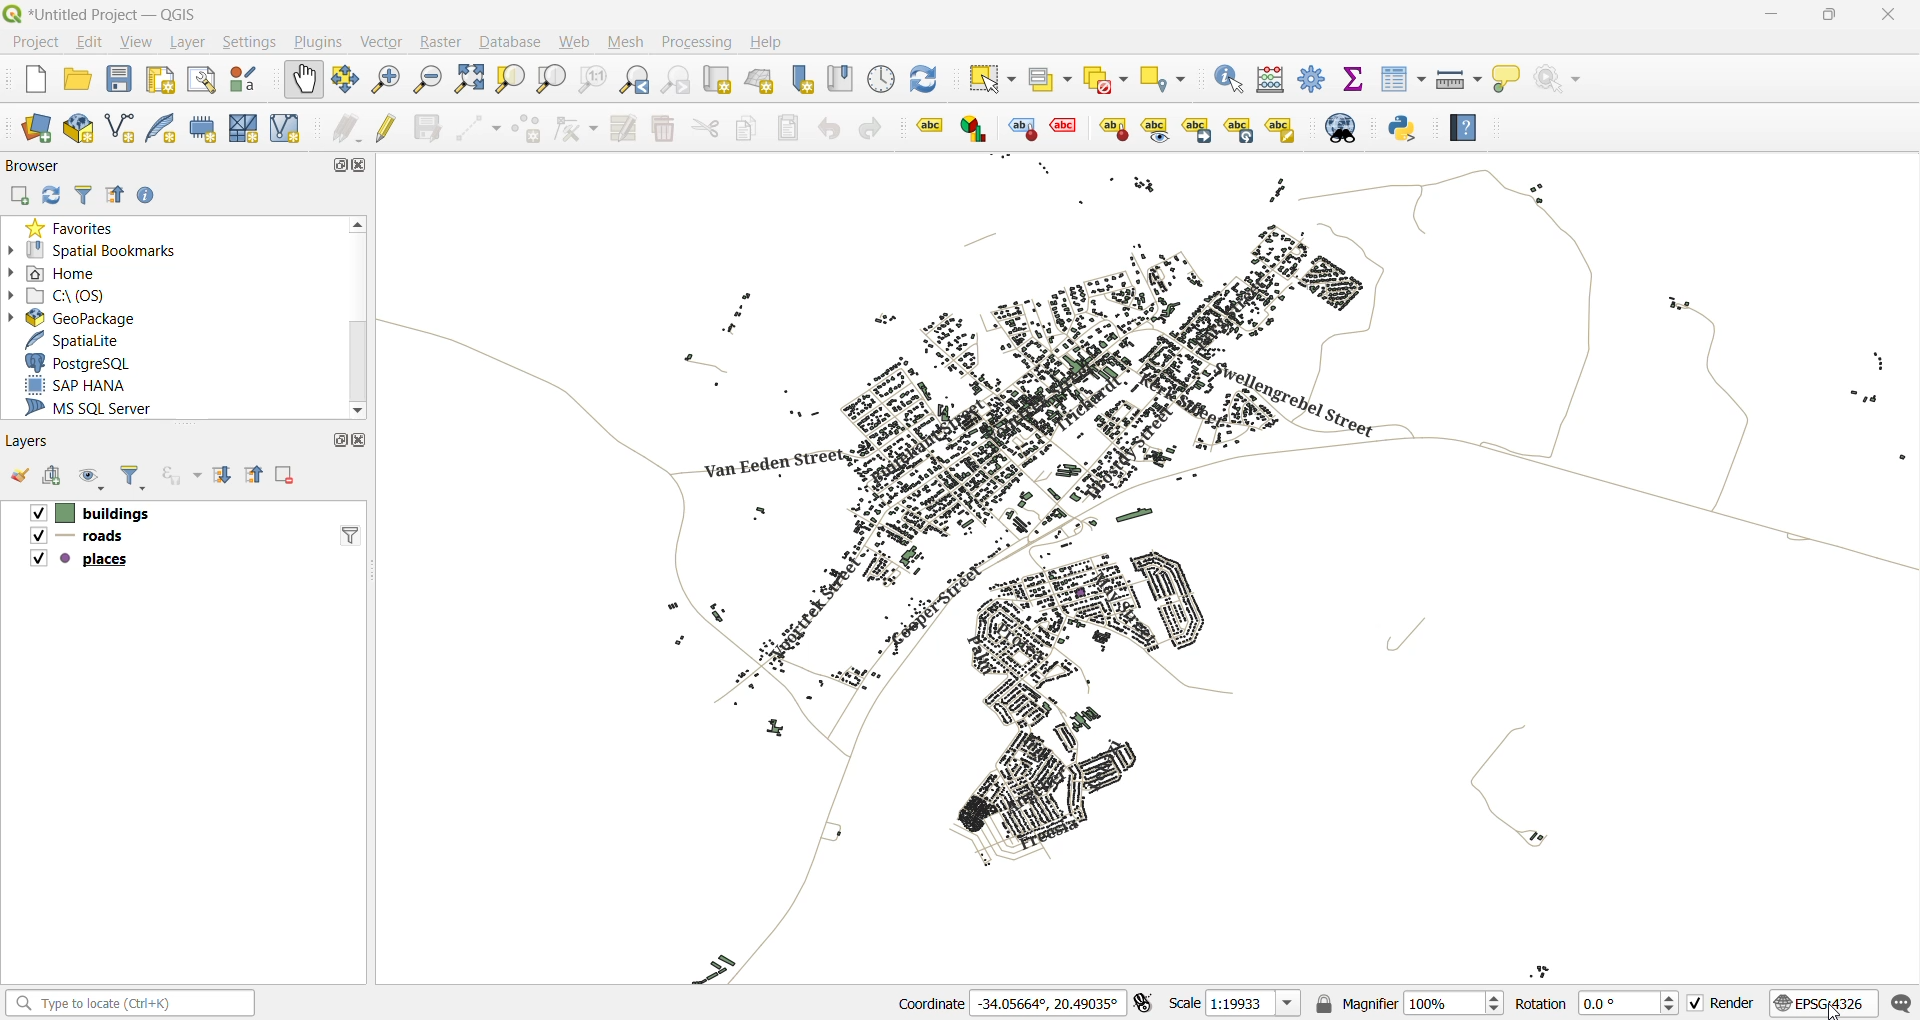  I want to click on rotation, so click(1597, 1003).